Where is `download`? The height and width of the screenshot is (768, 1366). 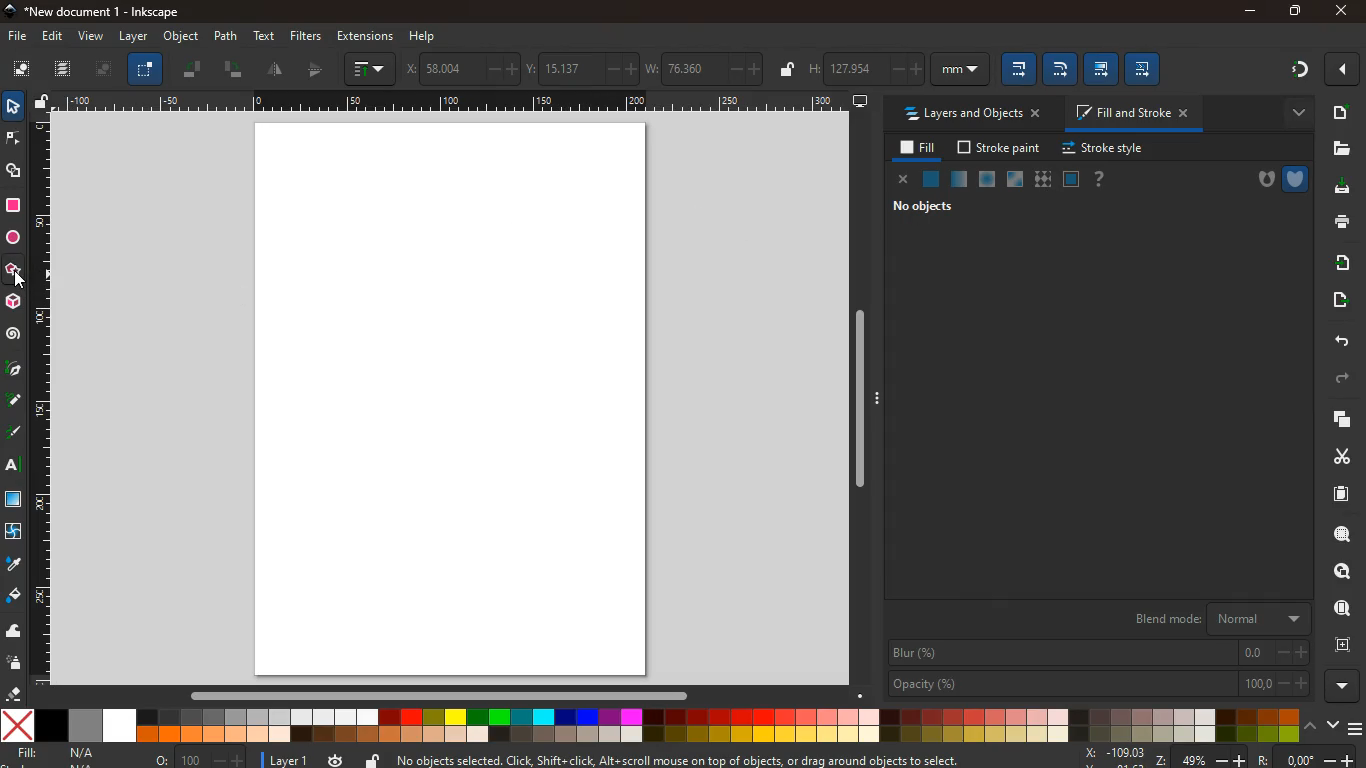 download is located at coordinates (1342, 188).